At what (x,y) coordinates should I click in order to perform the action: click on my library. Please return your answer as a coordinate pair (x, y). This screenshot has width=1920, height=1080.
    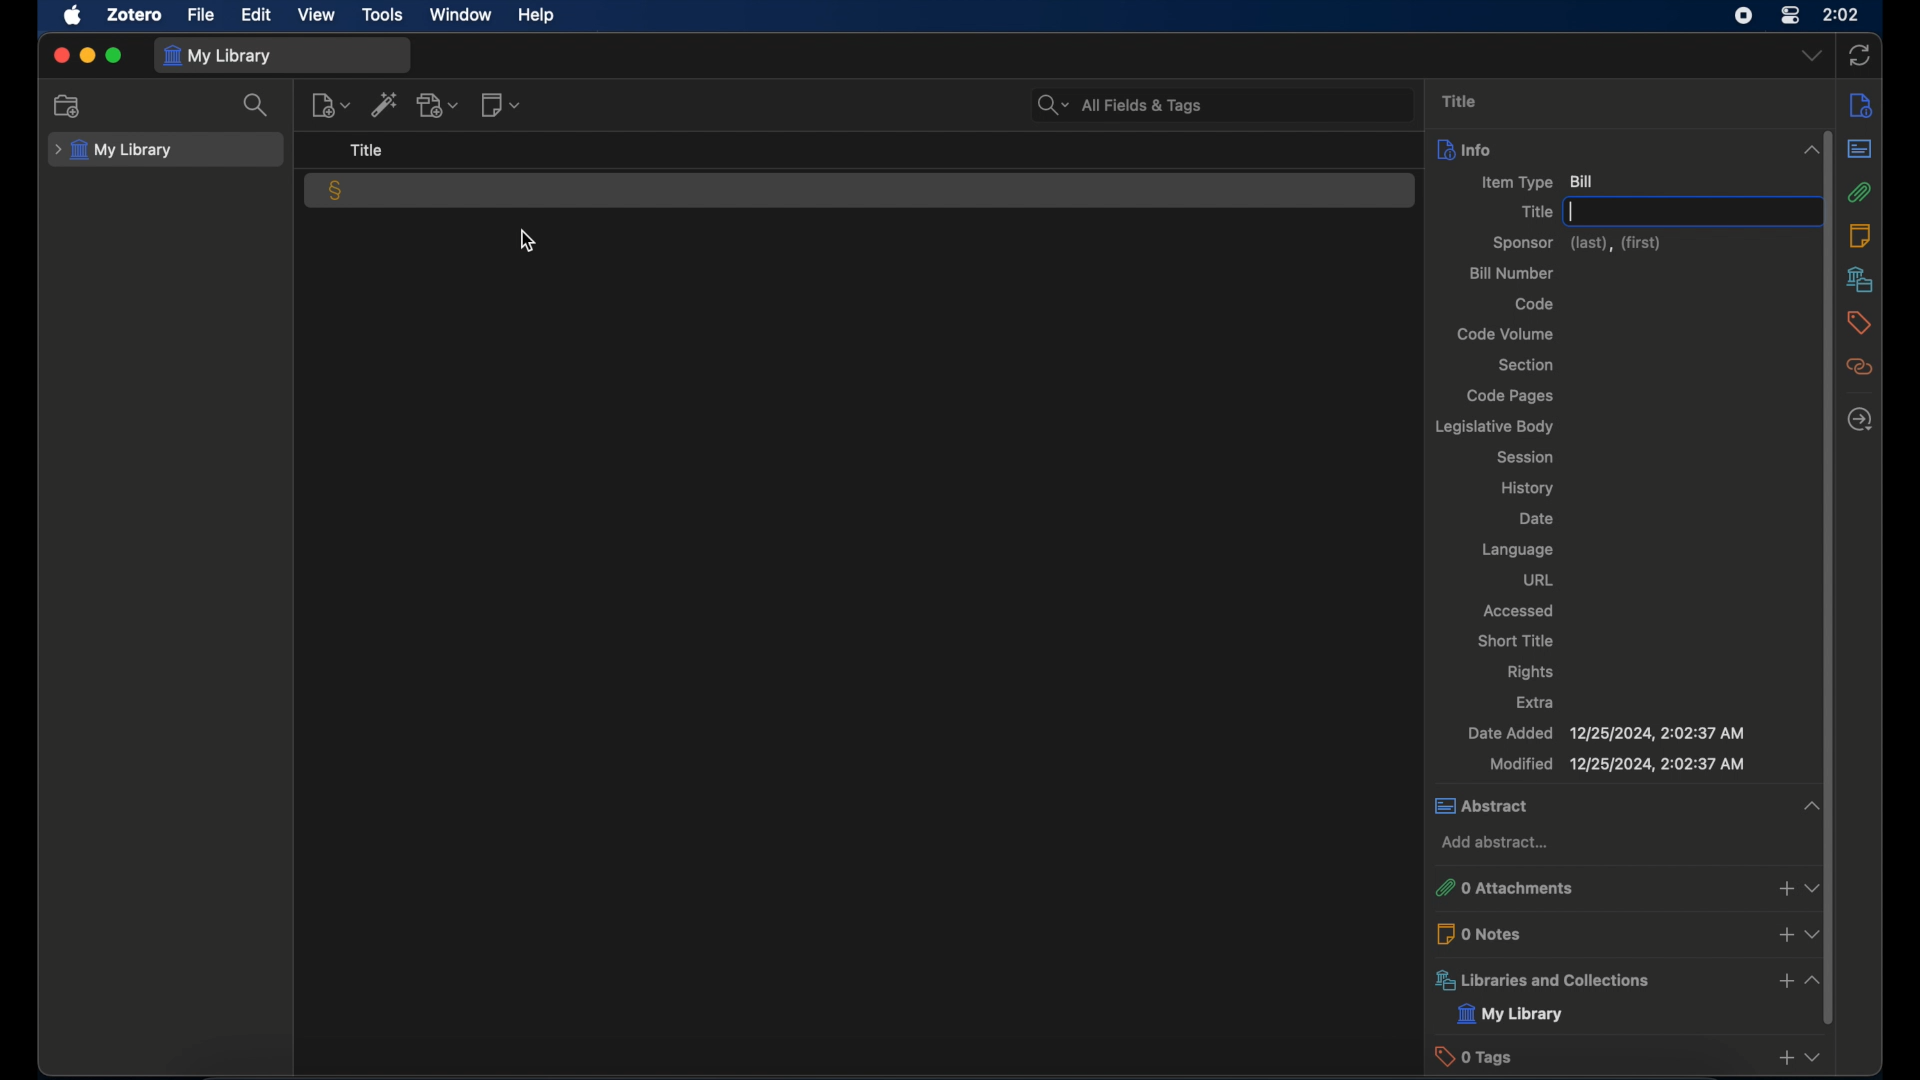
    Looking at the image, I should click on (216, 56).